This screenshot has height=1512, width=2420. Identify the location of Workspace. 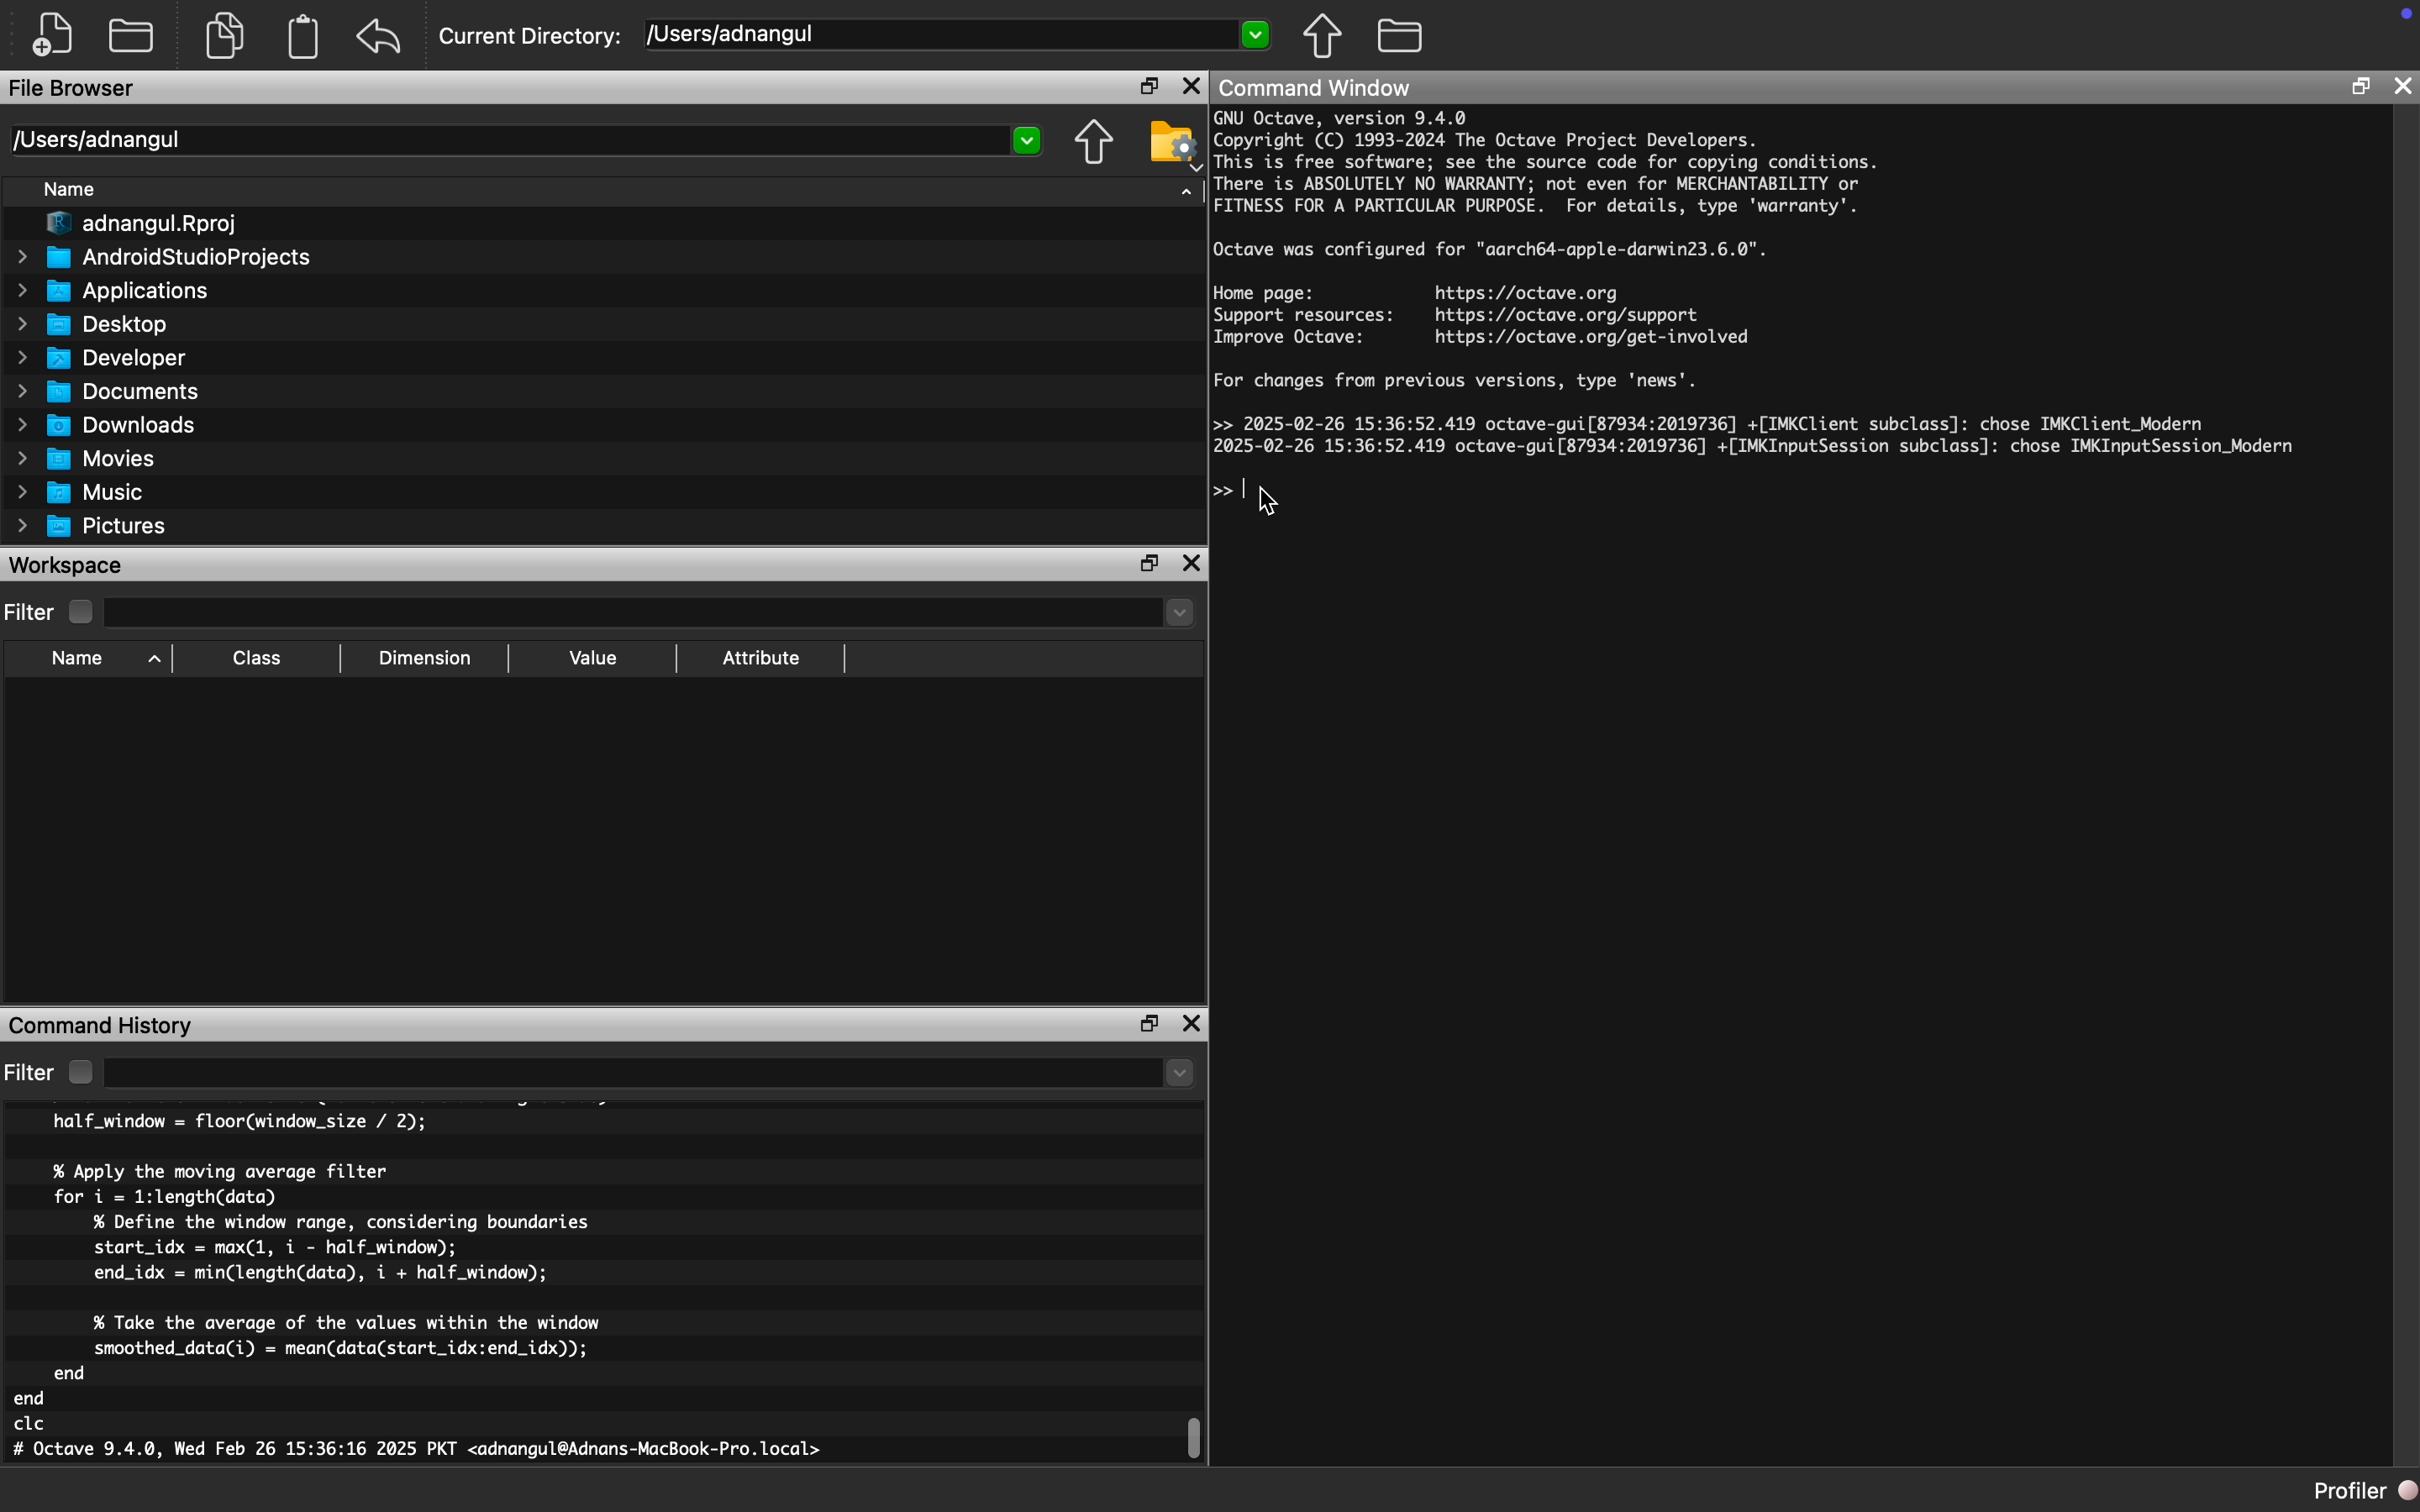
(66, 567).